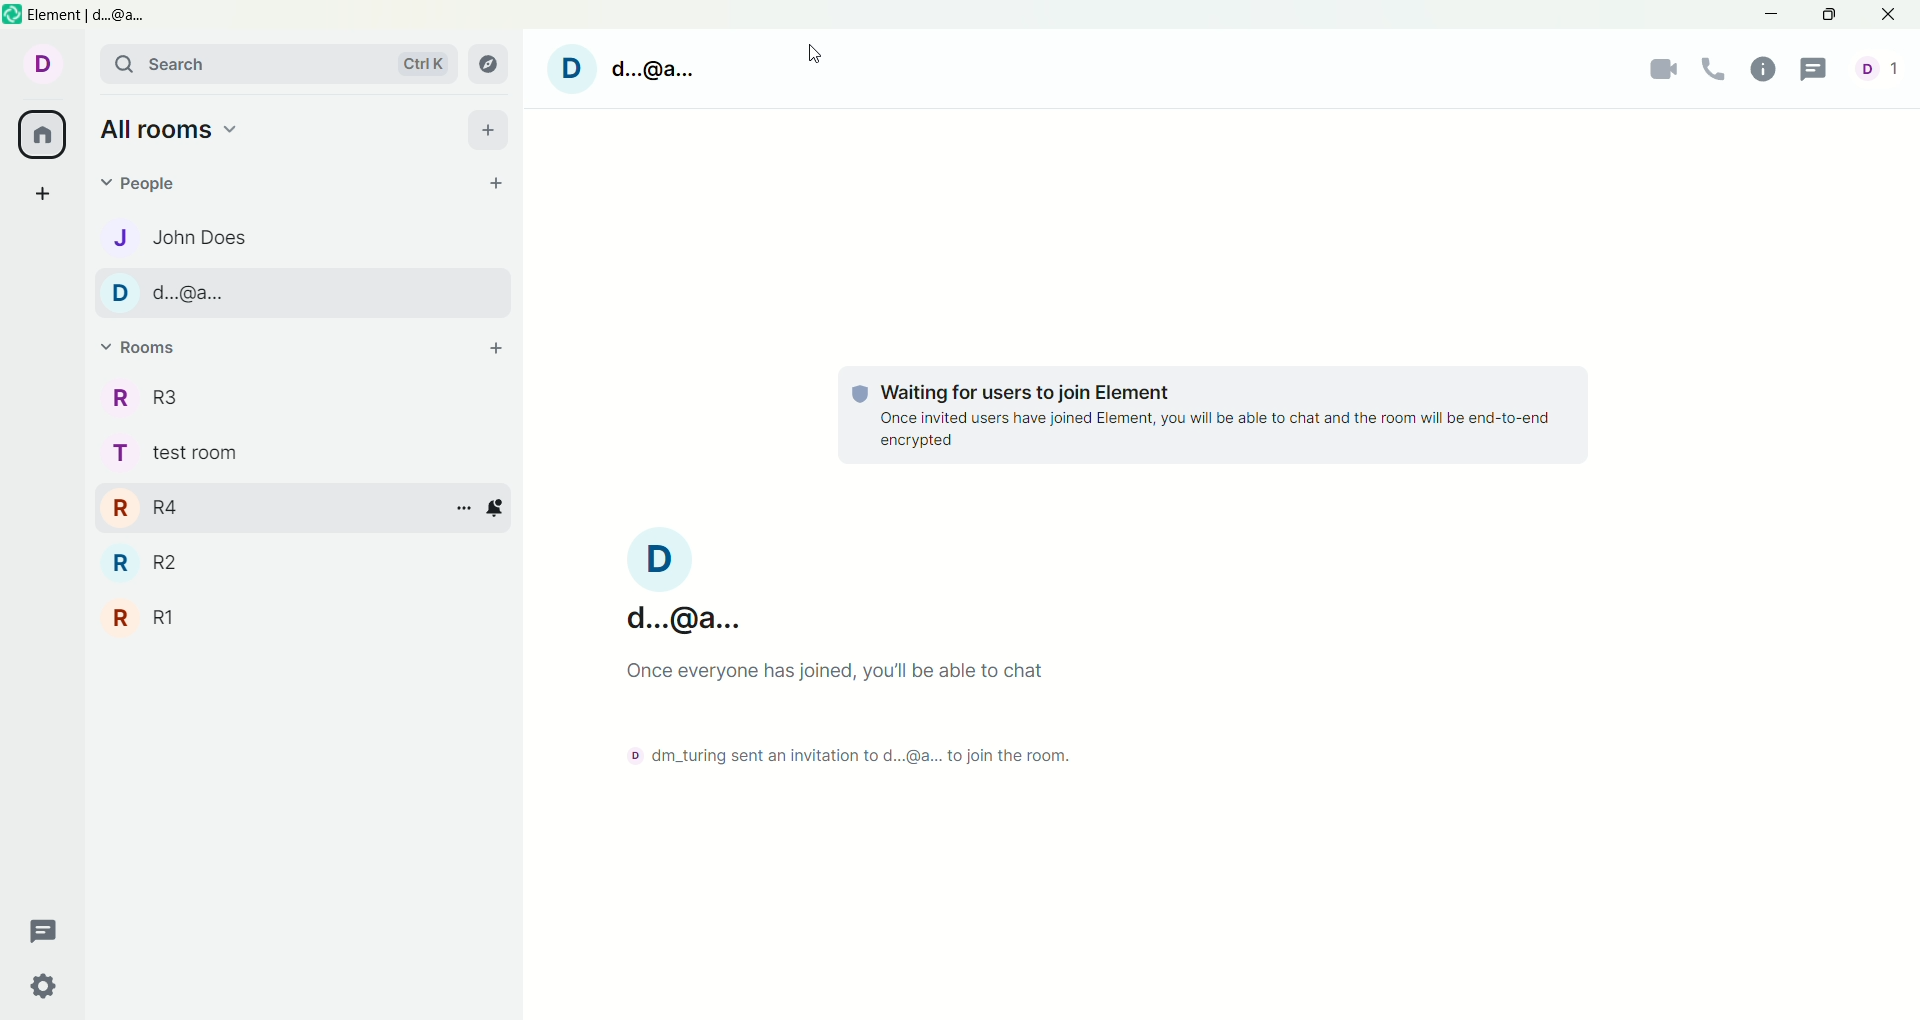 Image resolution: width=1920 pixels, height=1020 pixels. I want to click on threads, so click(1826, 70).